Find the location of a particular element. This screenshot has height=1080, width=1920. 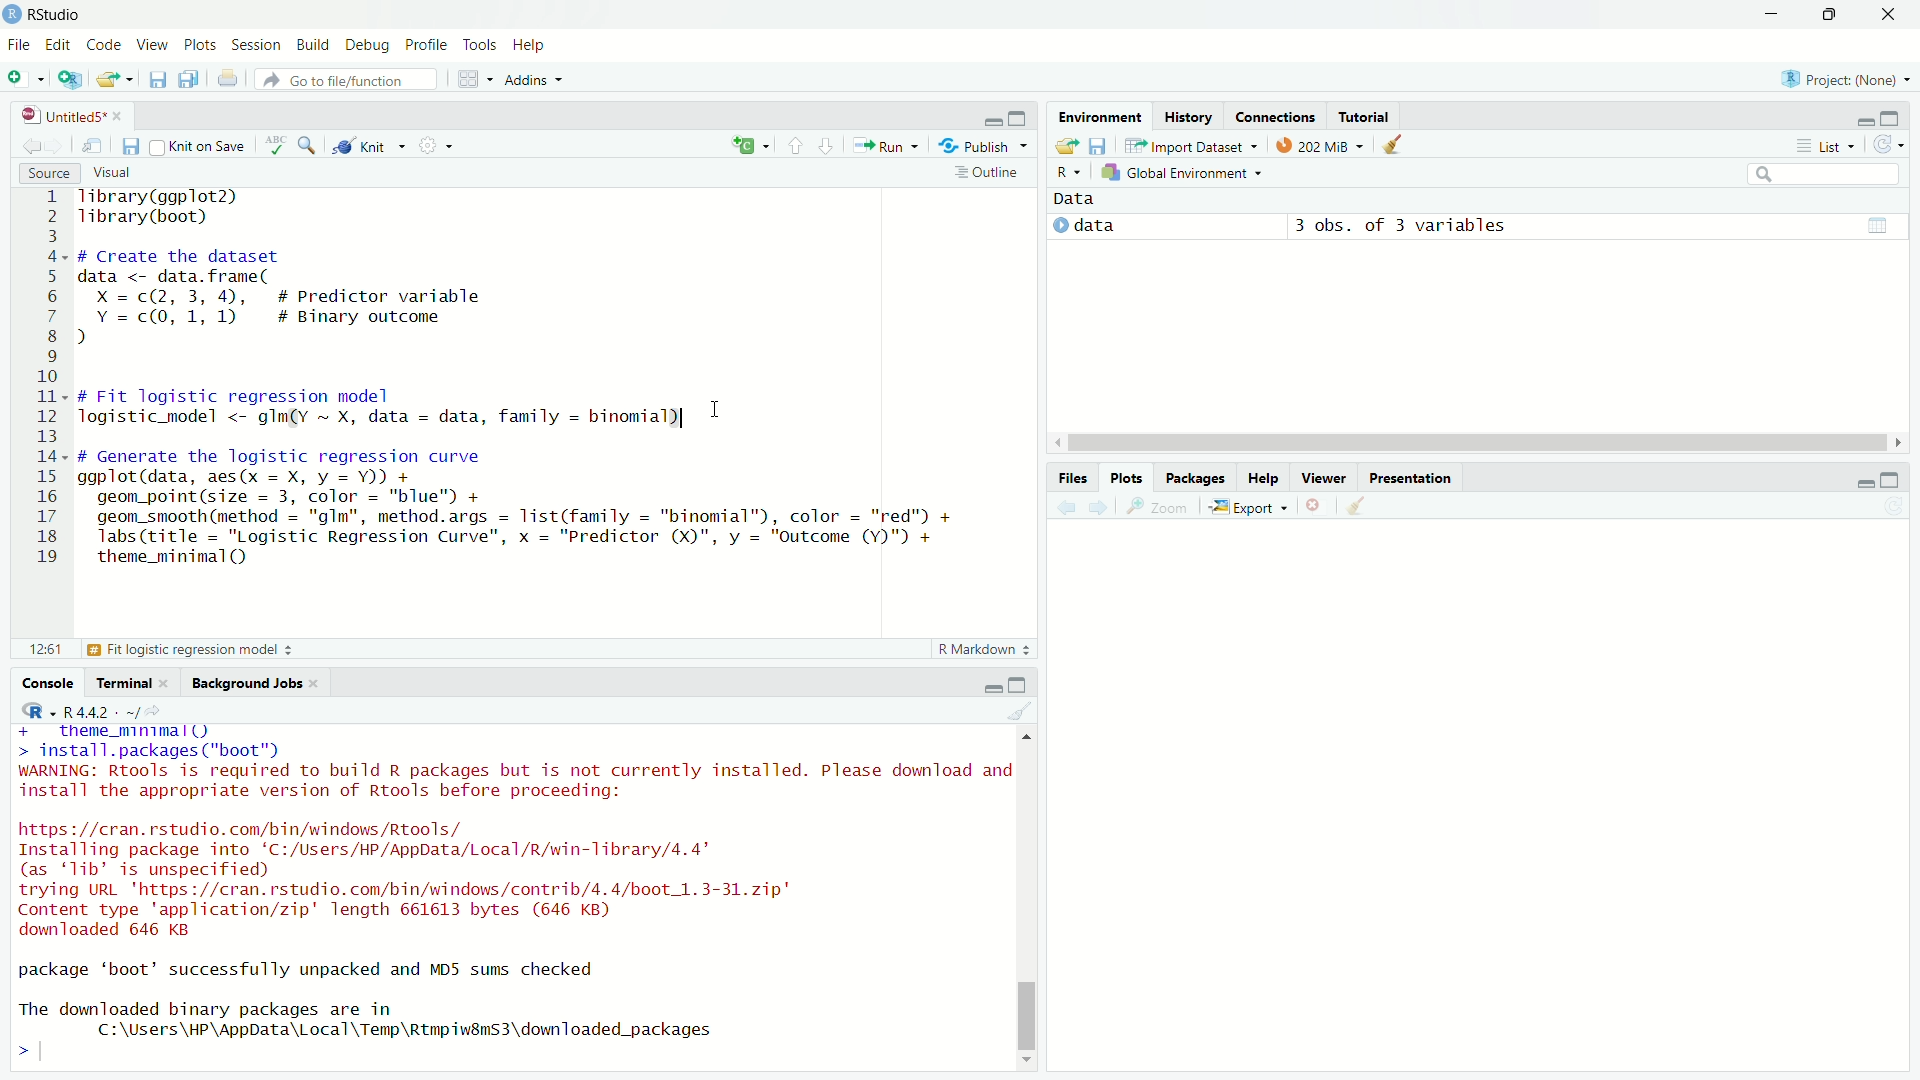

Workspace panes is located at coordinates (473, 77).